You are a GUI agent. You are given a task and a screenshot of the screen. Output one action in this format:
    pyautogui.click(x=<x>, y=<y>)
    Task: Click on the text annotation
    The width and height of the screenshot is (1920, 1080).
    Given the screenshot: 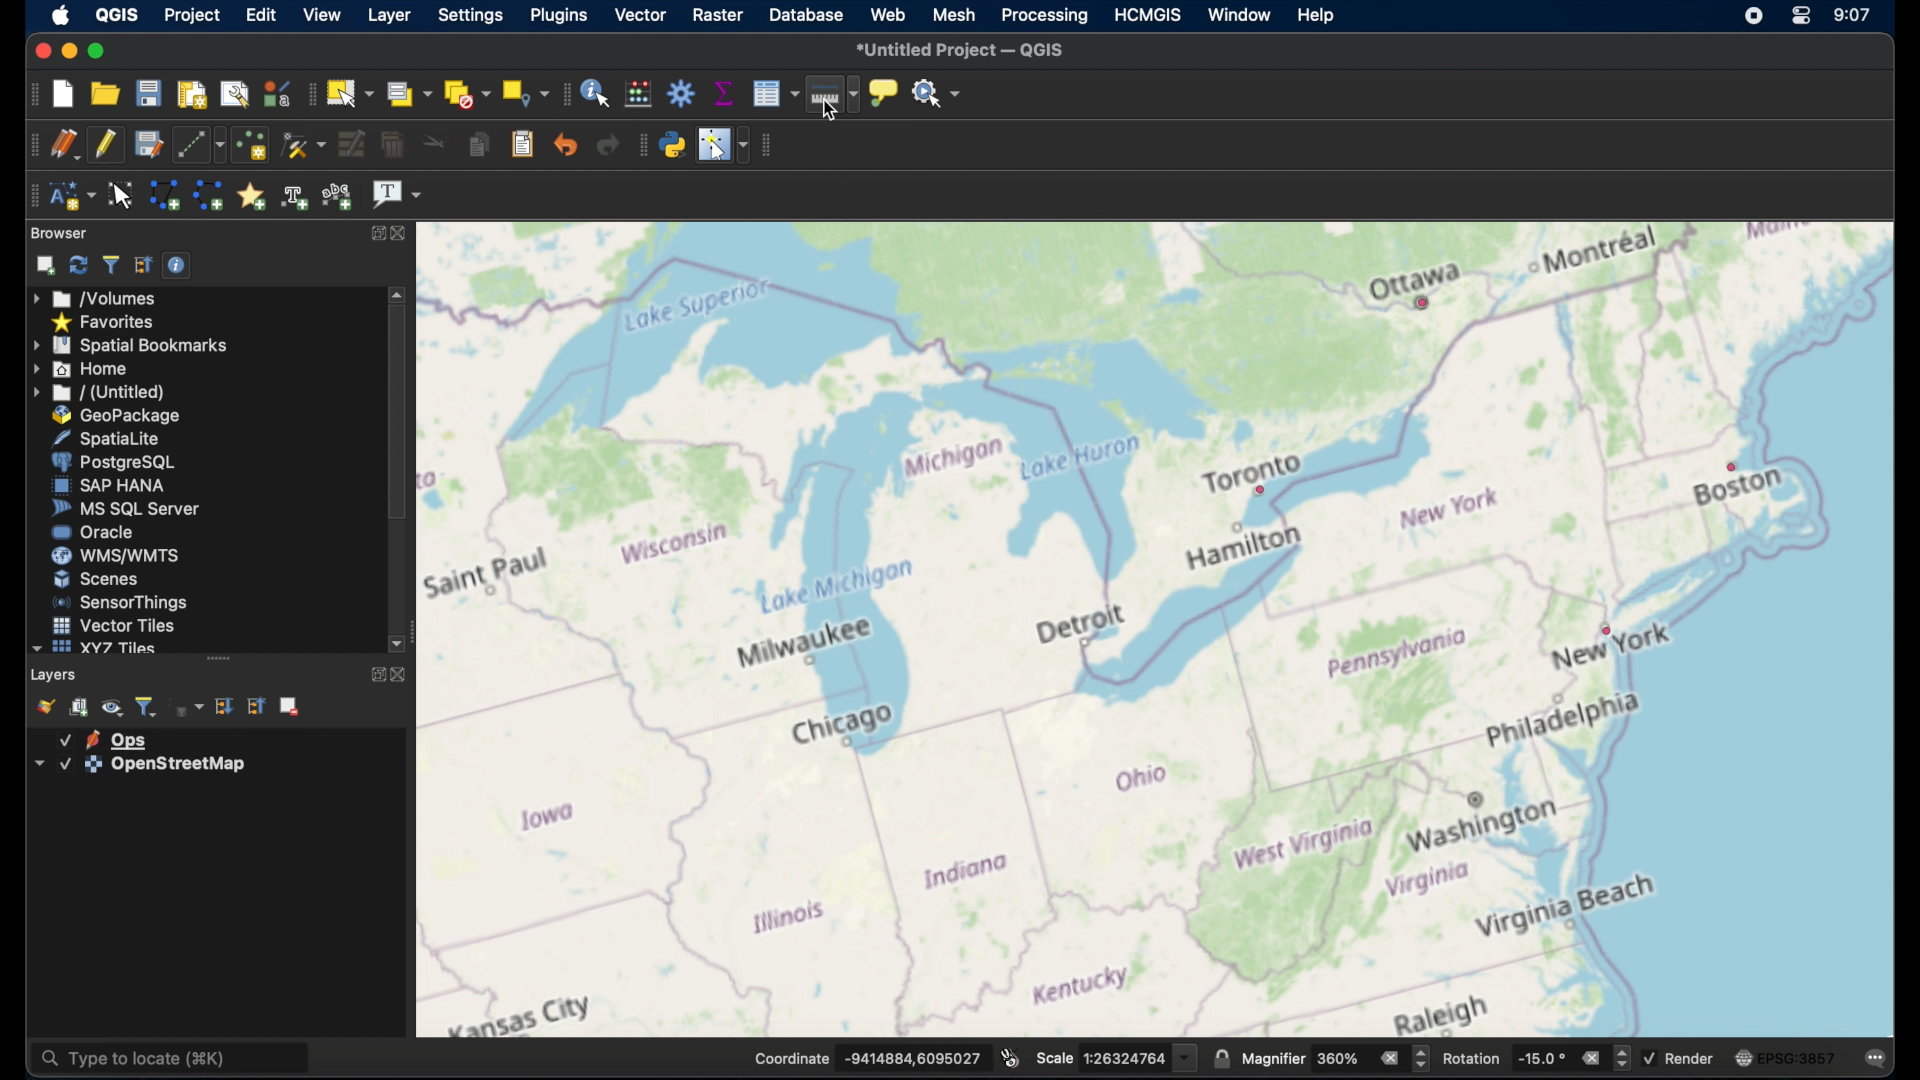 What is the action you would take?
    pyautogui.click(x=397, y=196)
    